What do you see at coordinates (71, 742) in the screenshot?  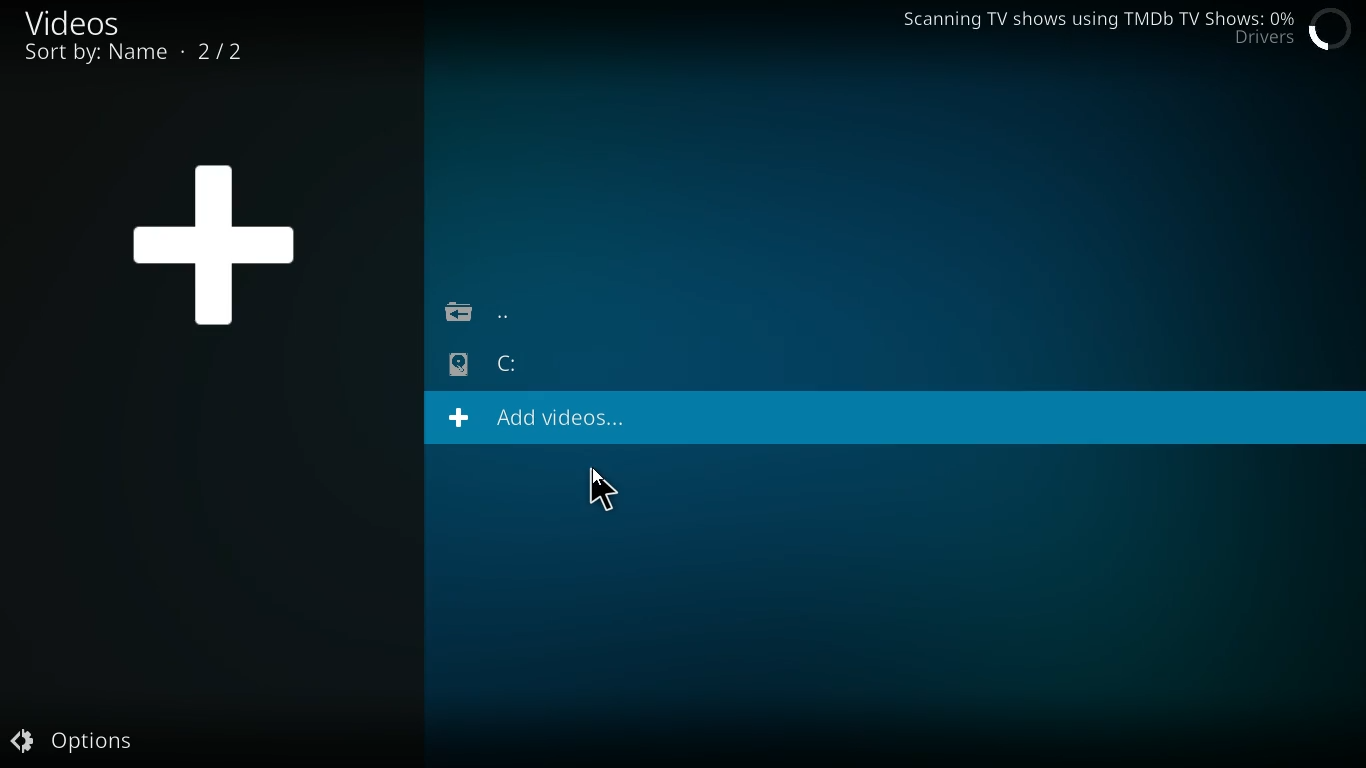 I see `Options` at bounding box center [71, 742].